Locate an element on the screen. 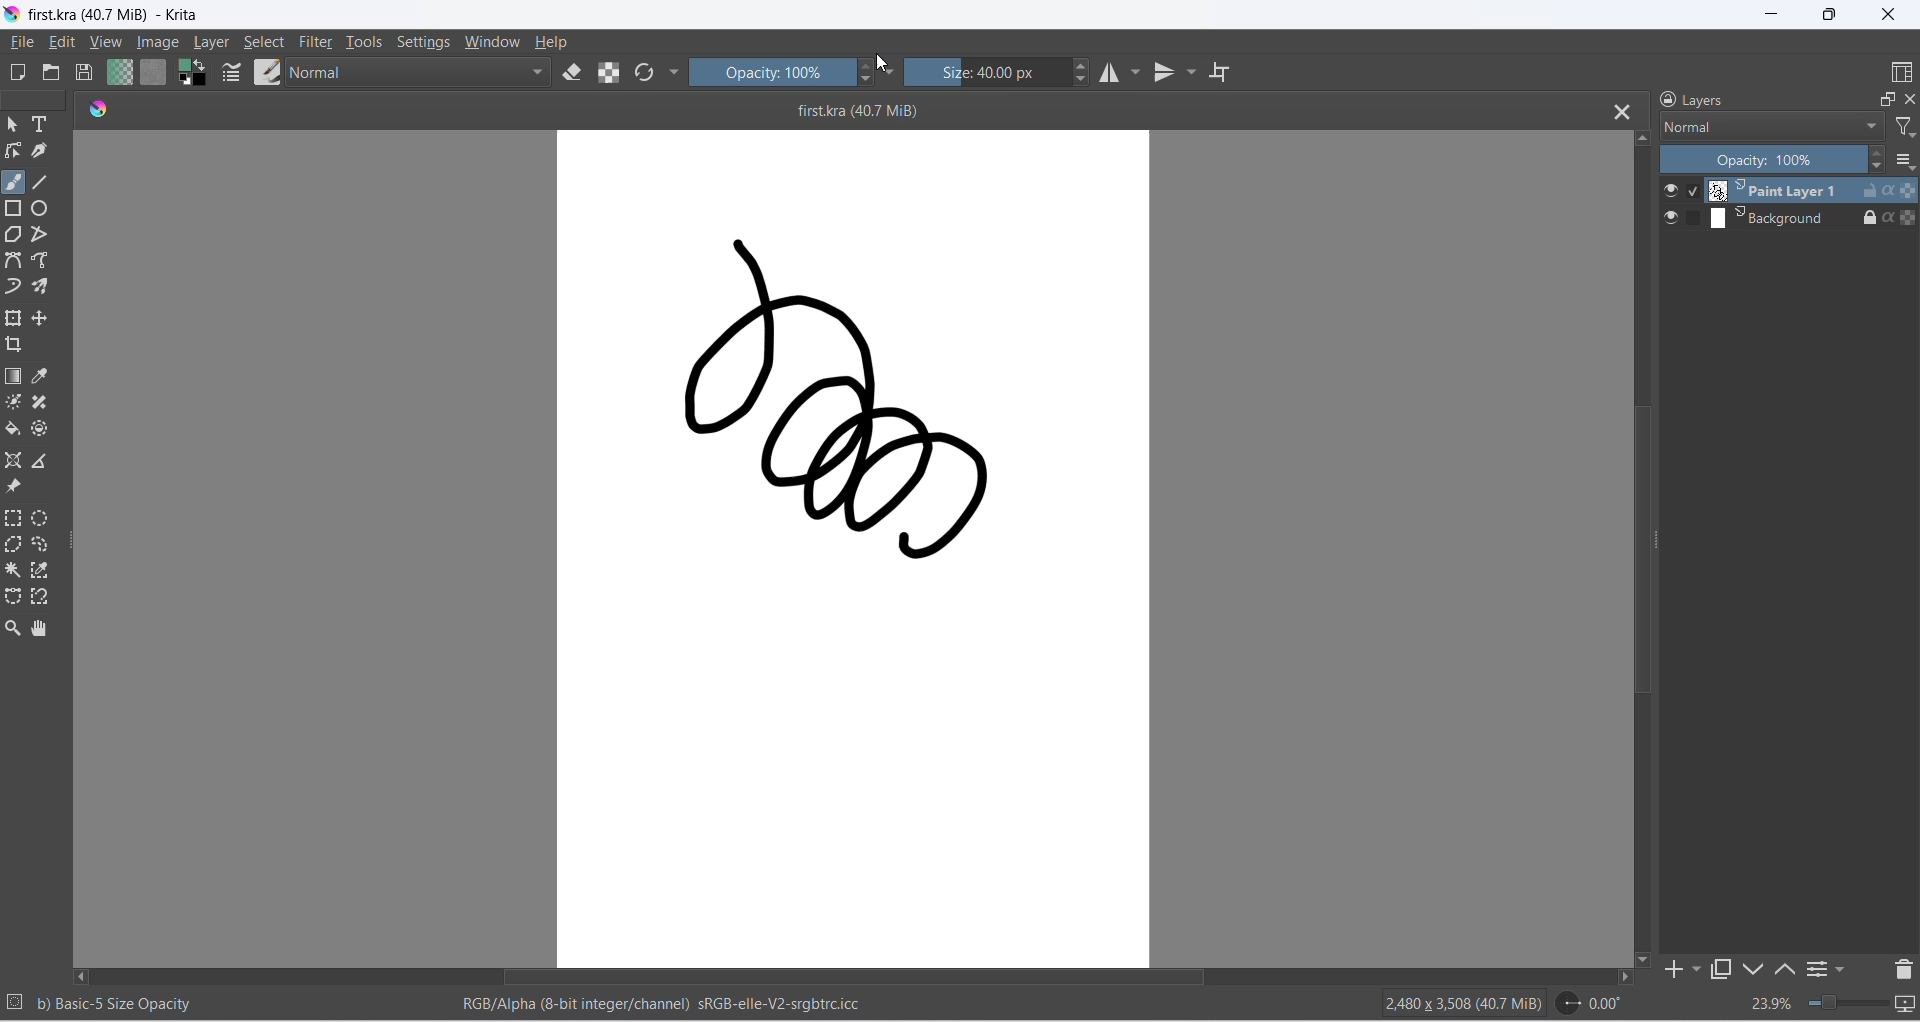 Image resolution: width=1920 pixels, height=1022 pixels. enclose and fill tool is located at coordinates (40, 429).